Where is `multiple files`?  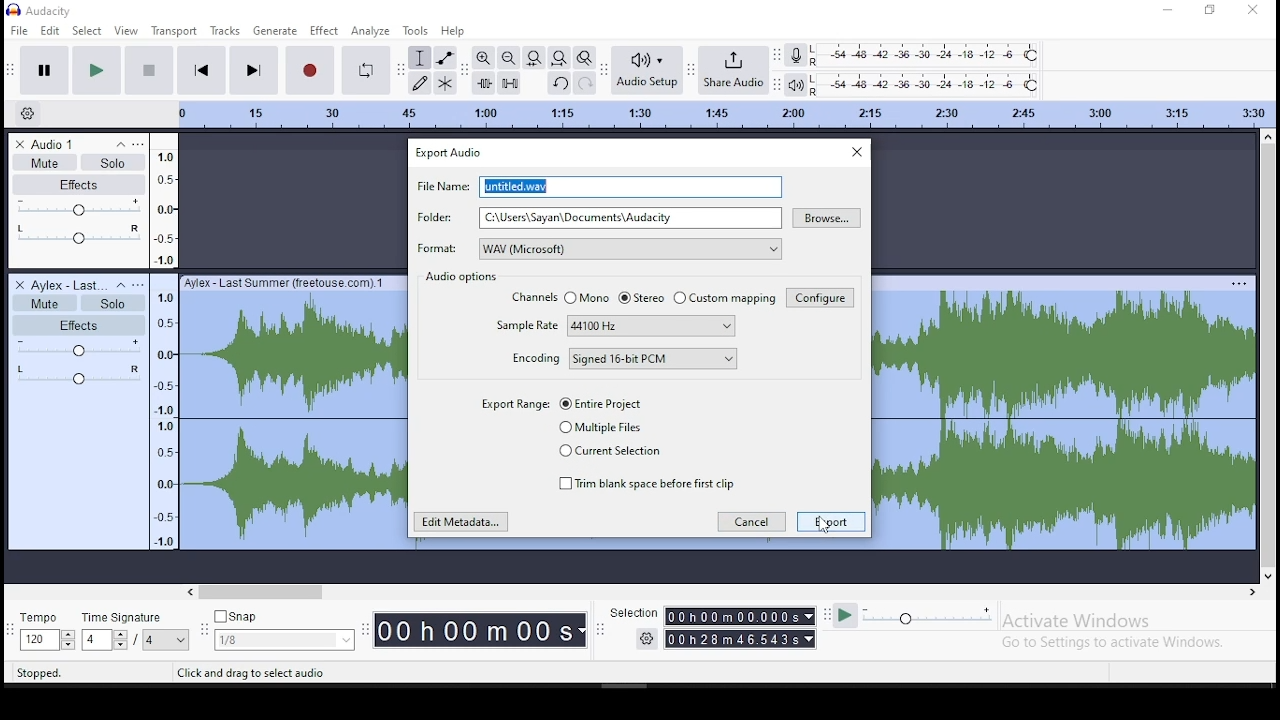 multiple files is located at coordinates (601, 427).